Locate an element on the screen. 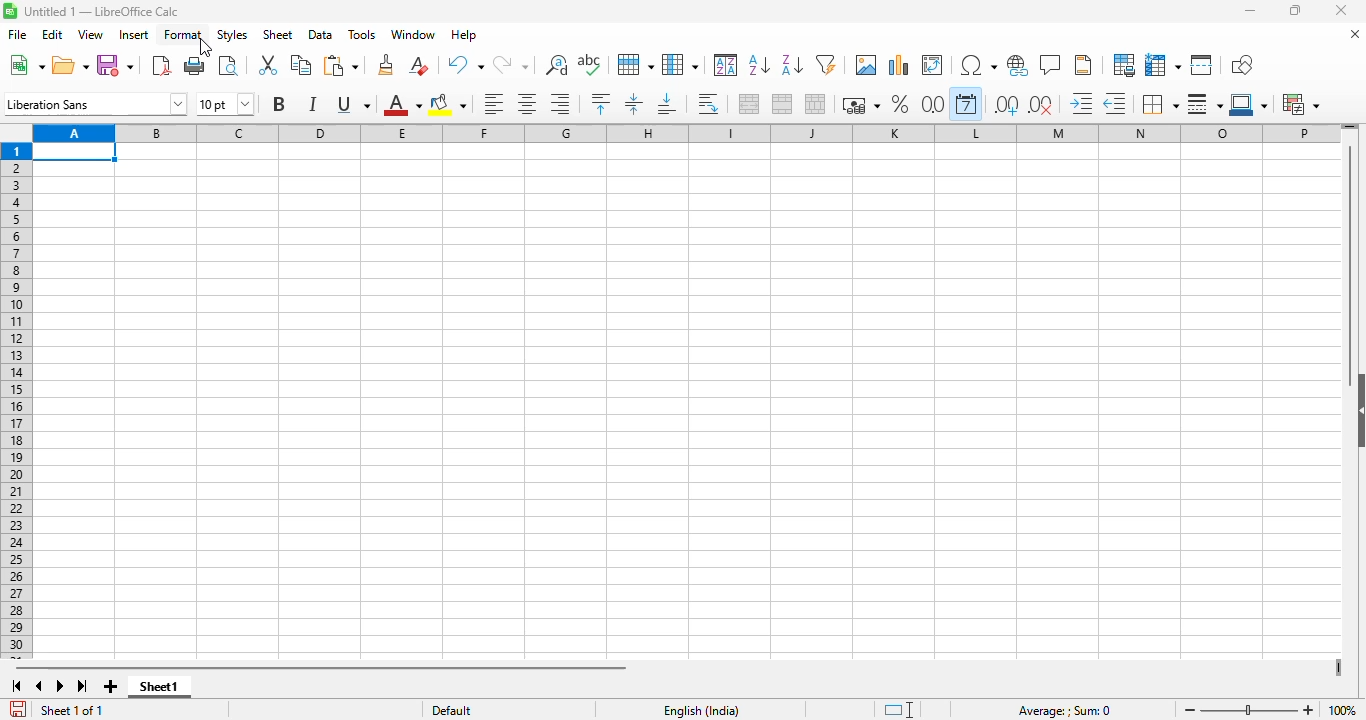 The image size is (1366, 720). sheet 1 of 1 is located at coordinates (70, 710).